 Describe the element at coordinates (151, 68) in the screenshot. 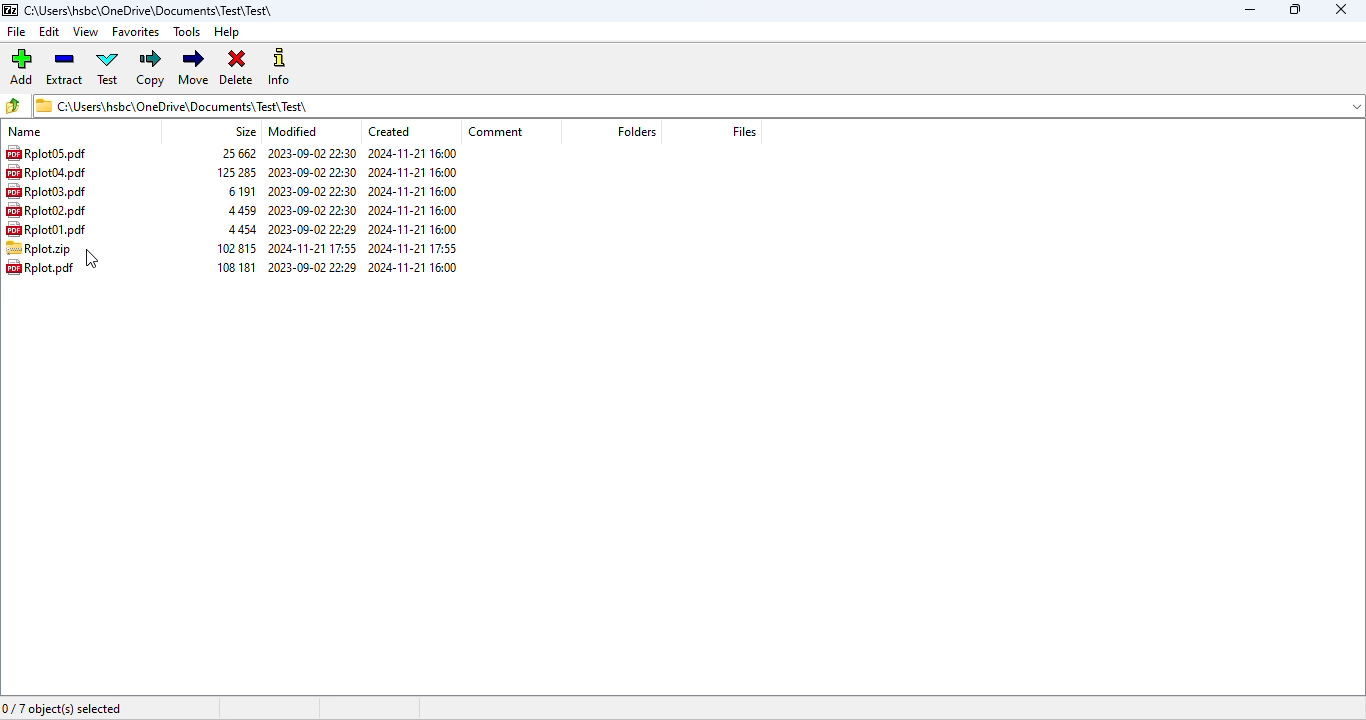

I see `copy` at that location.